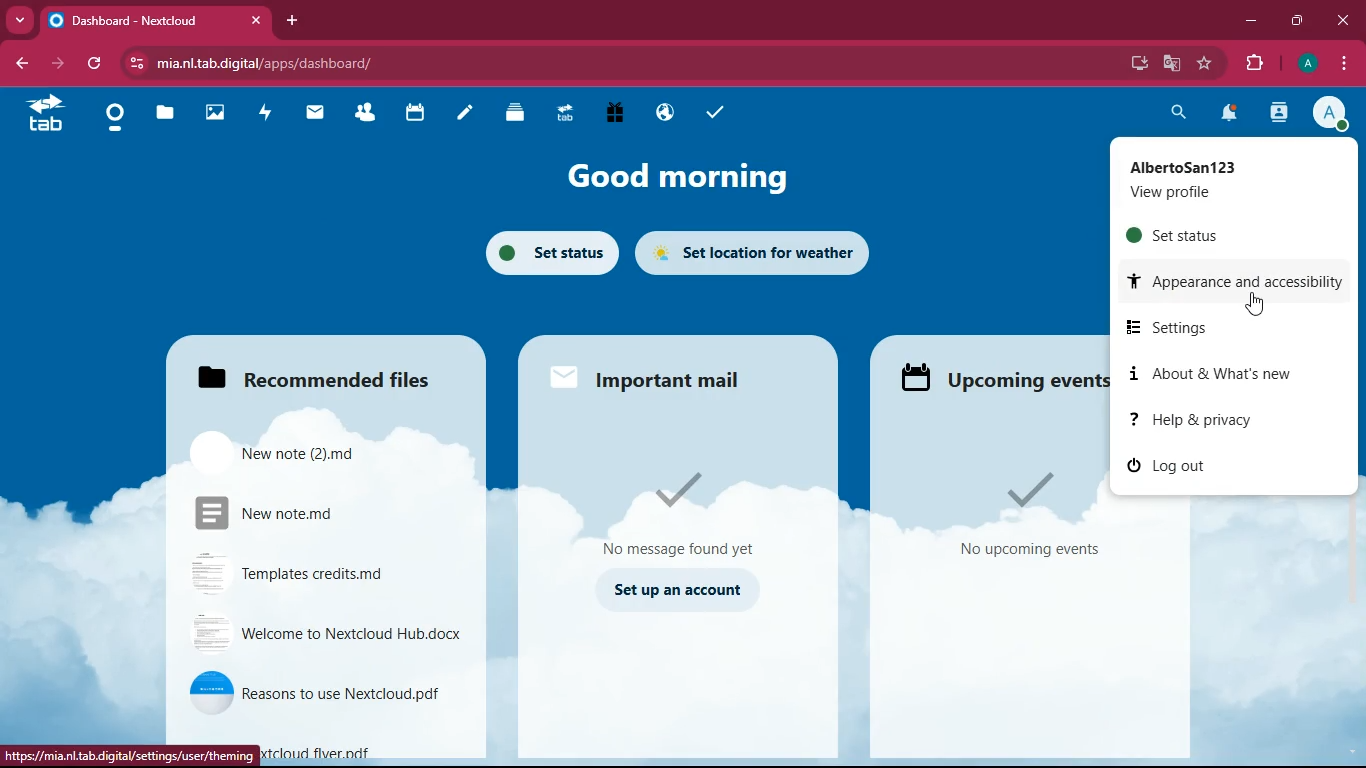  What do you see at coordinates (563, 112) in the screenshot?
I see `tab` at bounding box center [563, 112].